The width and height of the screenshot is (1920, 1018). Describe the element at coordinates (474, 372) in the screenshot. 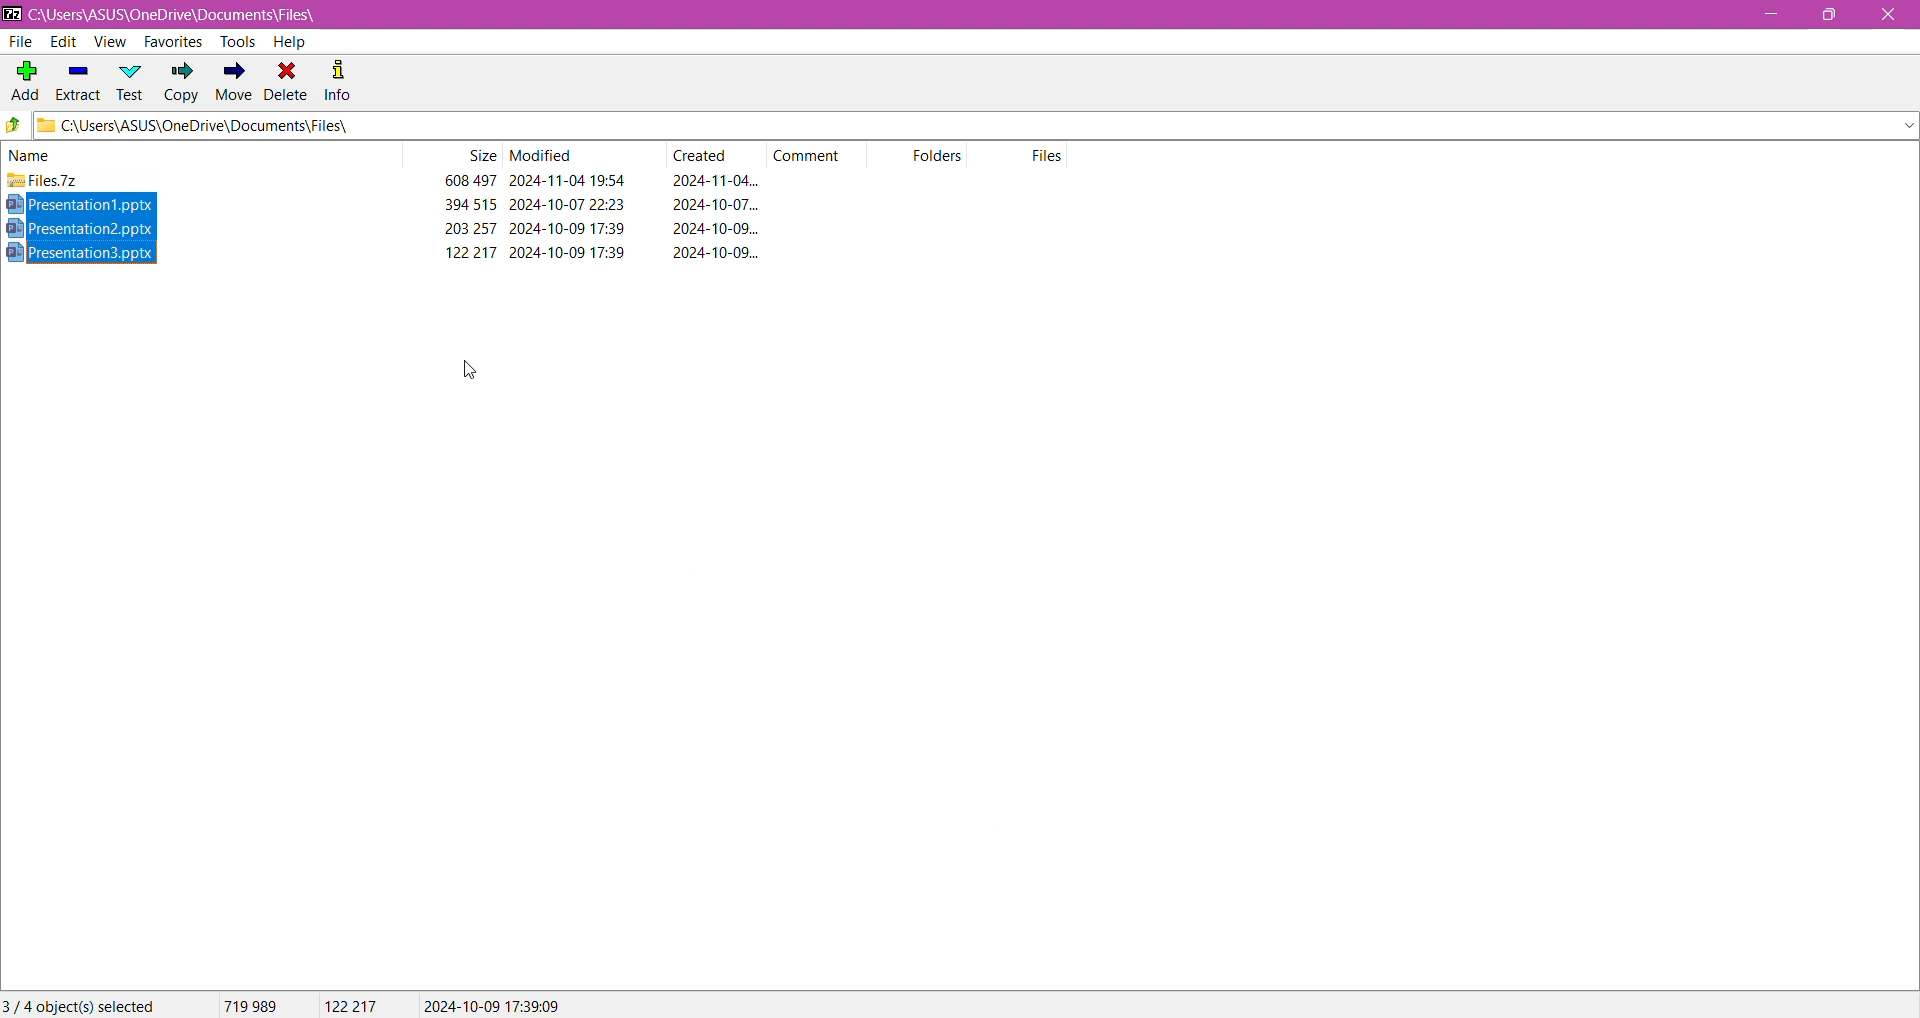

I see `cursor` at that location.